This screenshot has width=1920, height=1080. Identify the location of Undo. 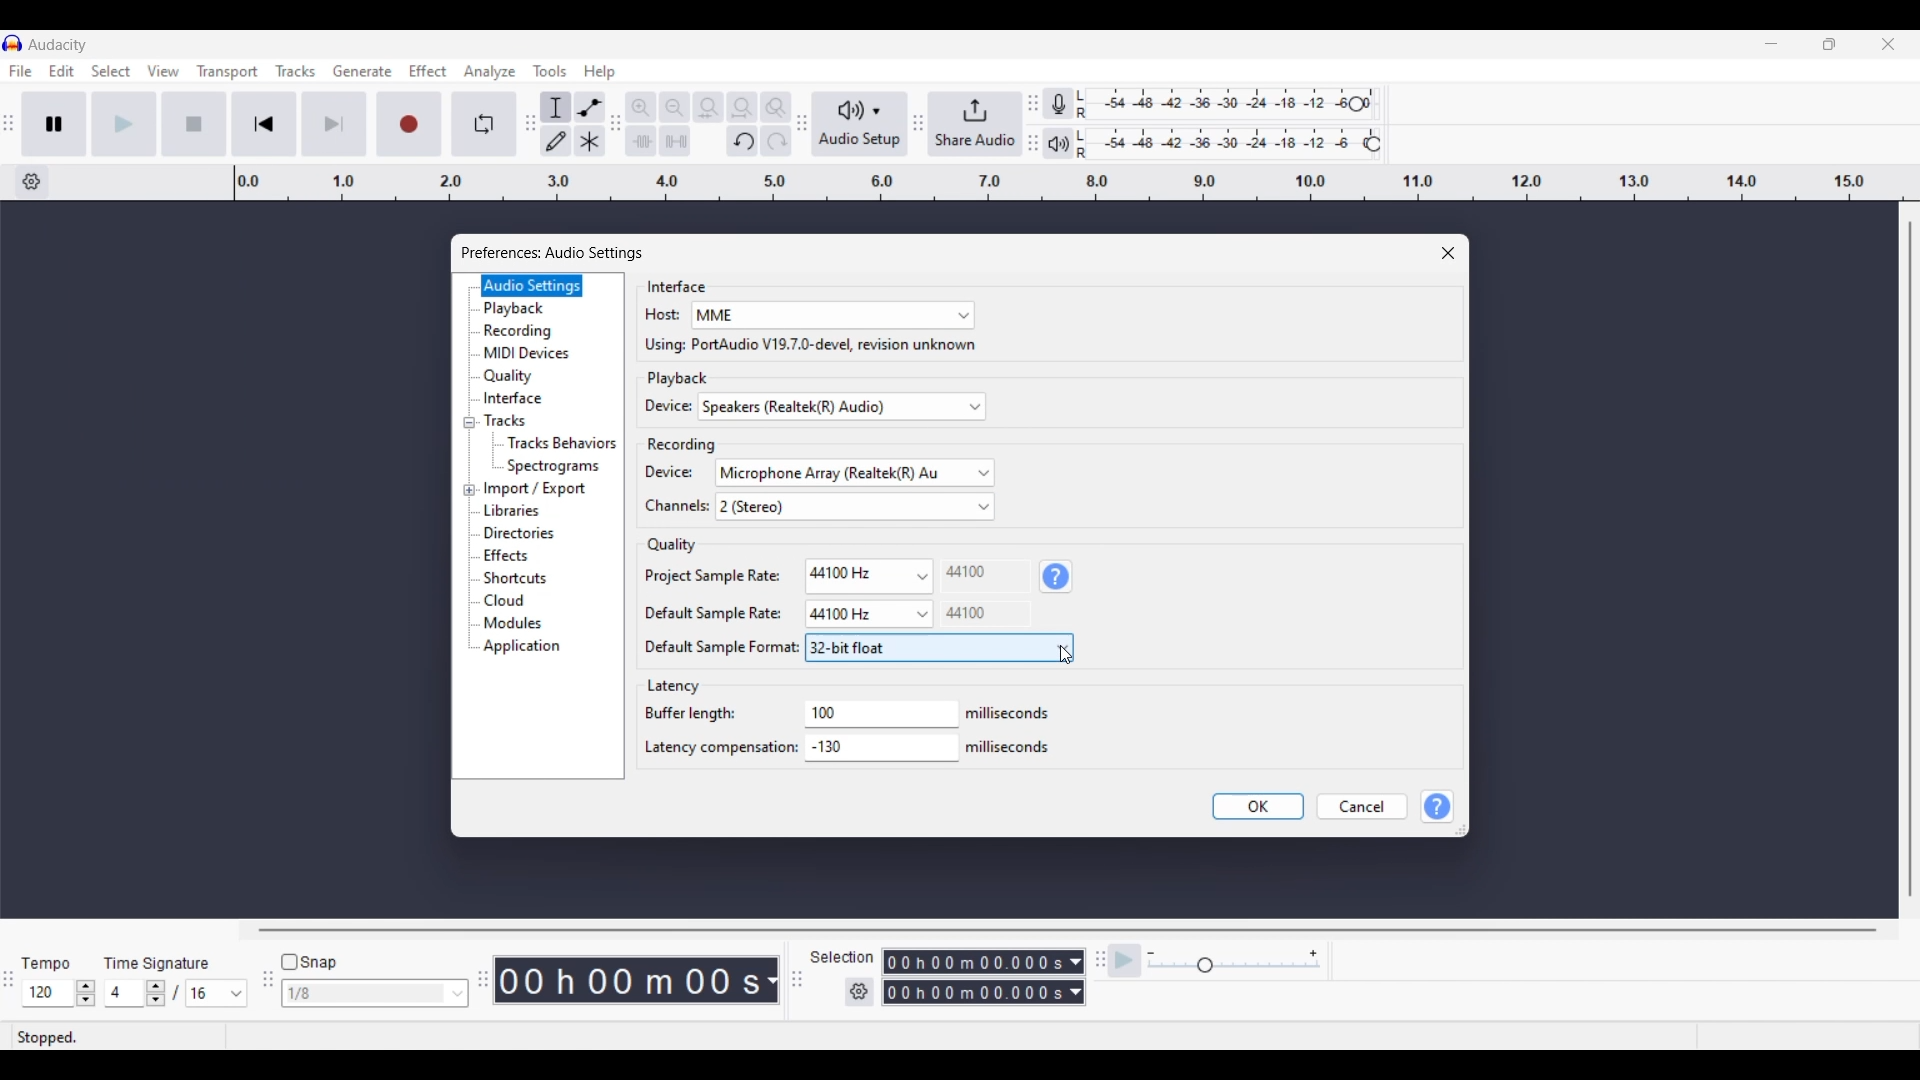
(742, 141).